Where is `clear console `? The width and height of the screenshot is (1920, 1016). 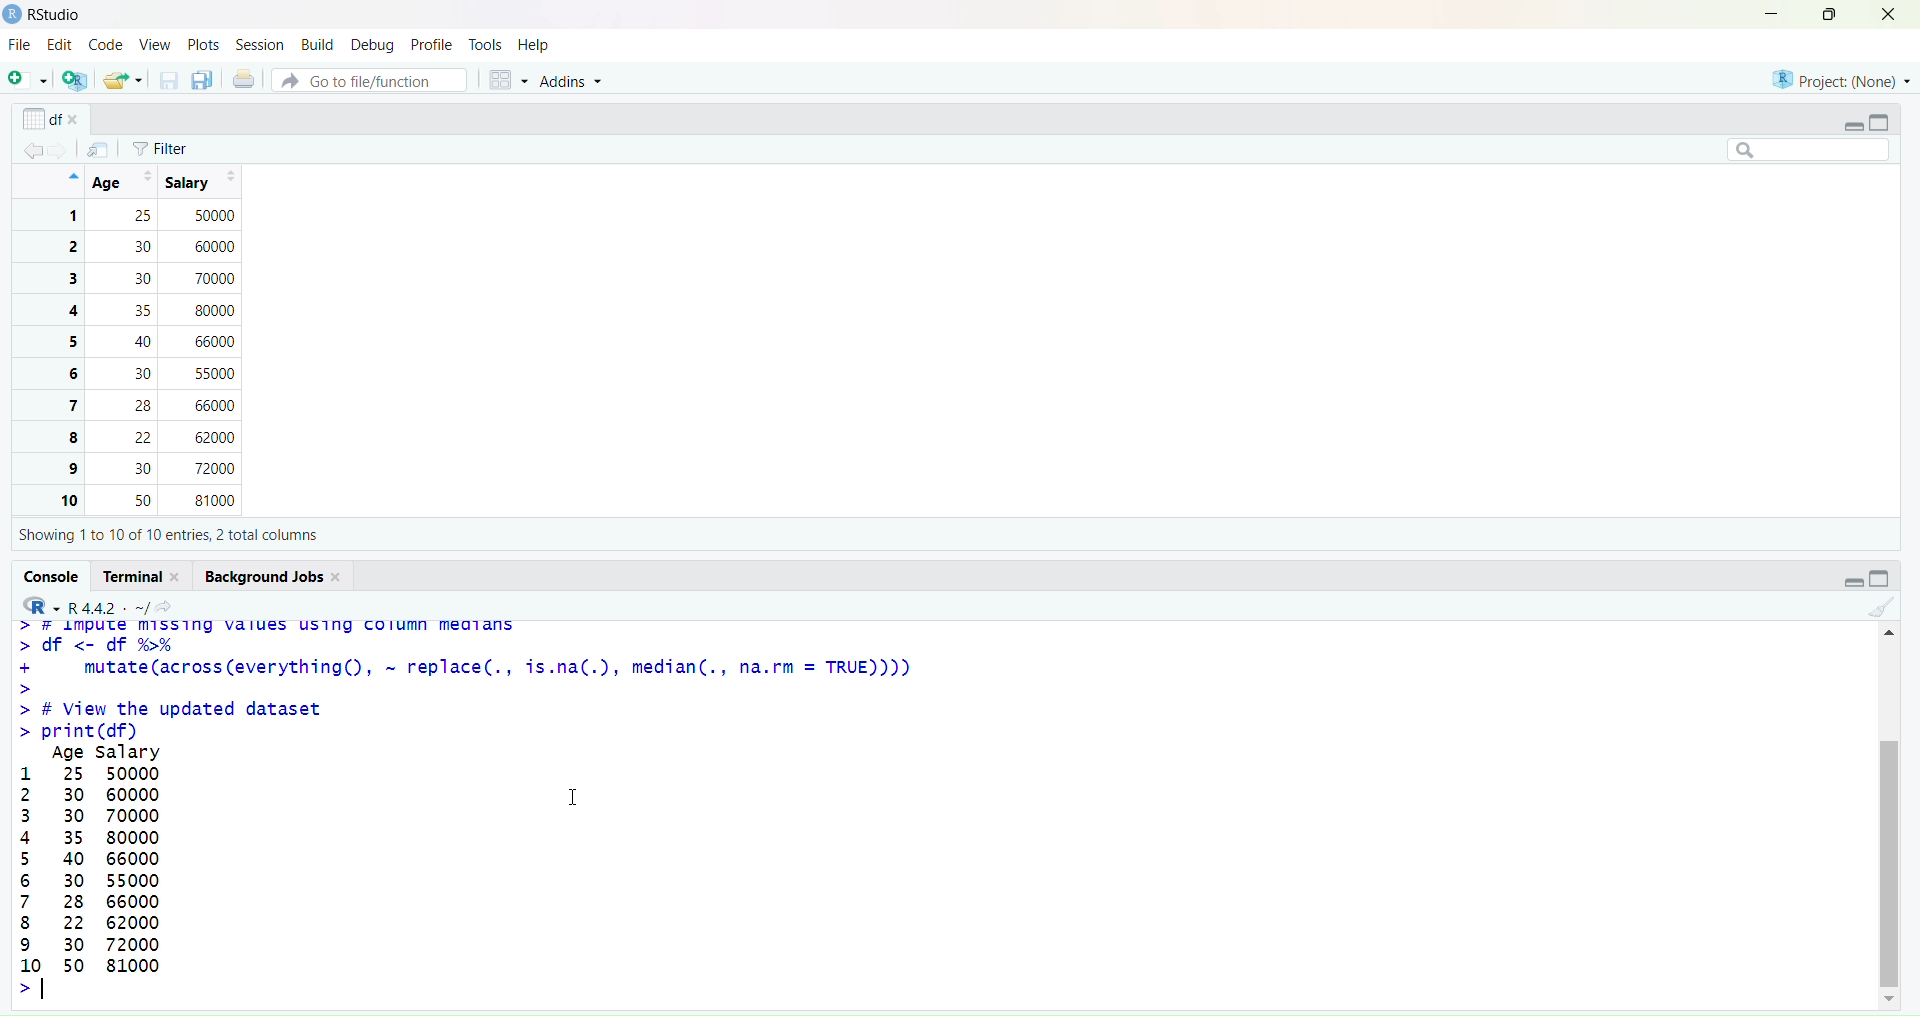 clear console  is located at coordinates (1880, 607).